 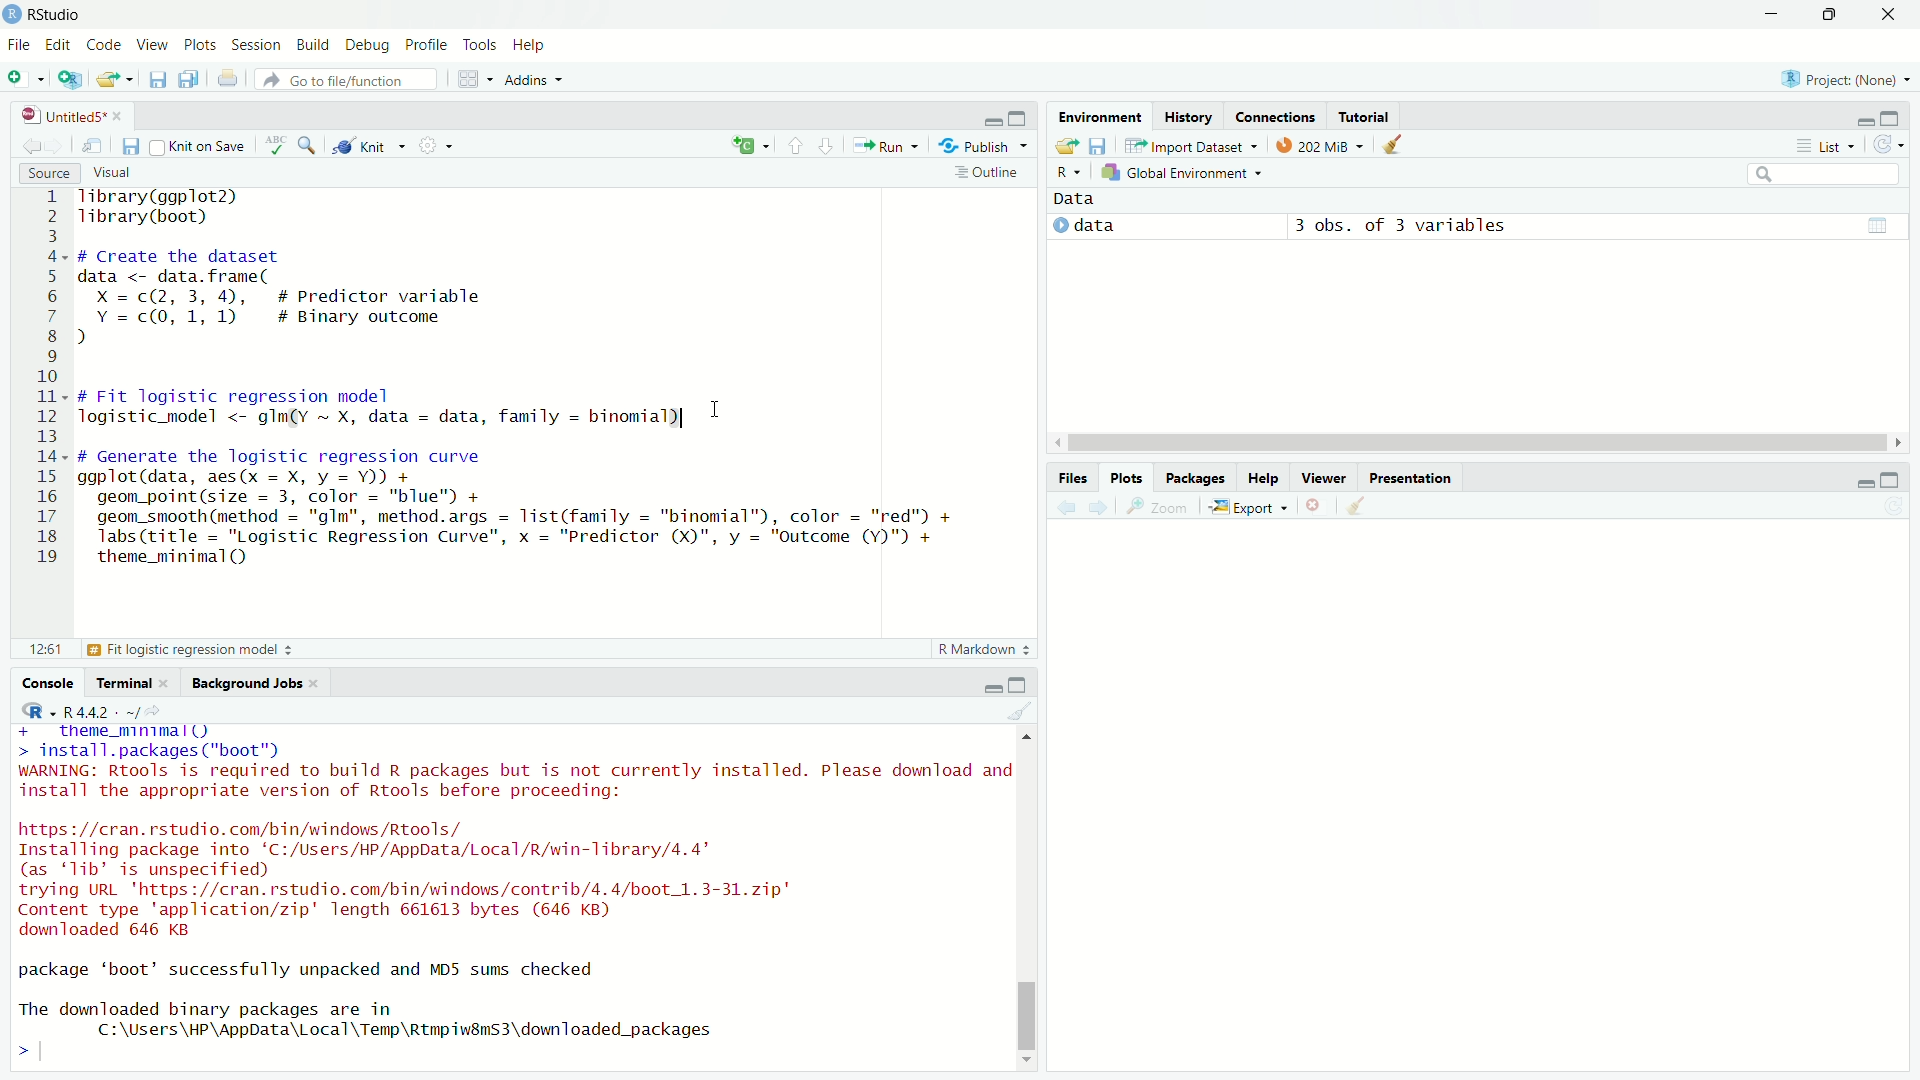 What do you see at coordinates (111, 171) in the screenshot?
I see `Visual` at bounding box center [111, 171].